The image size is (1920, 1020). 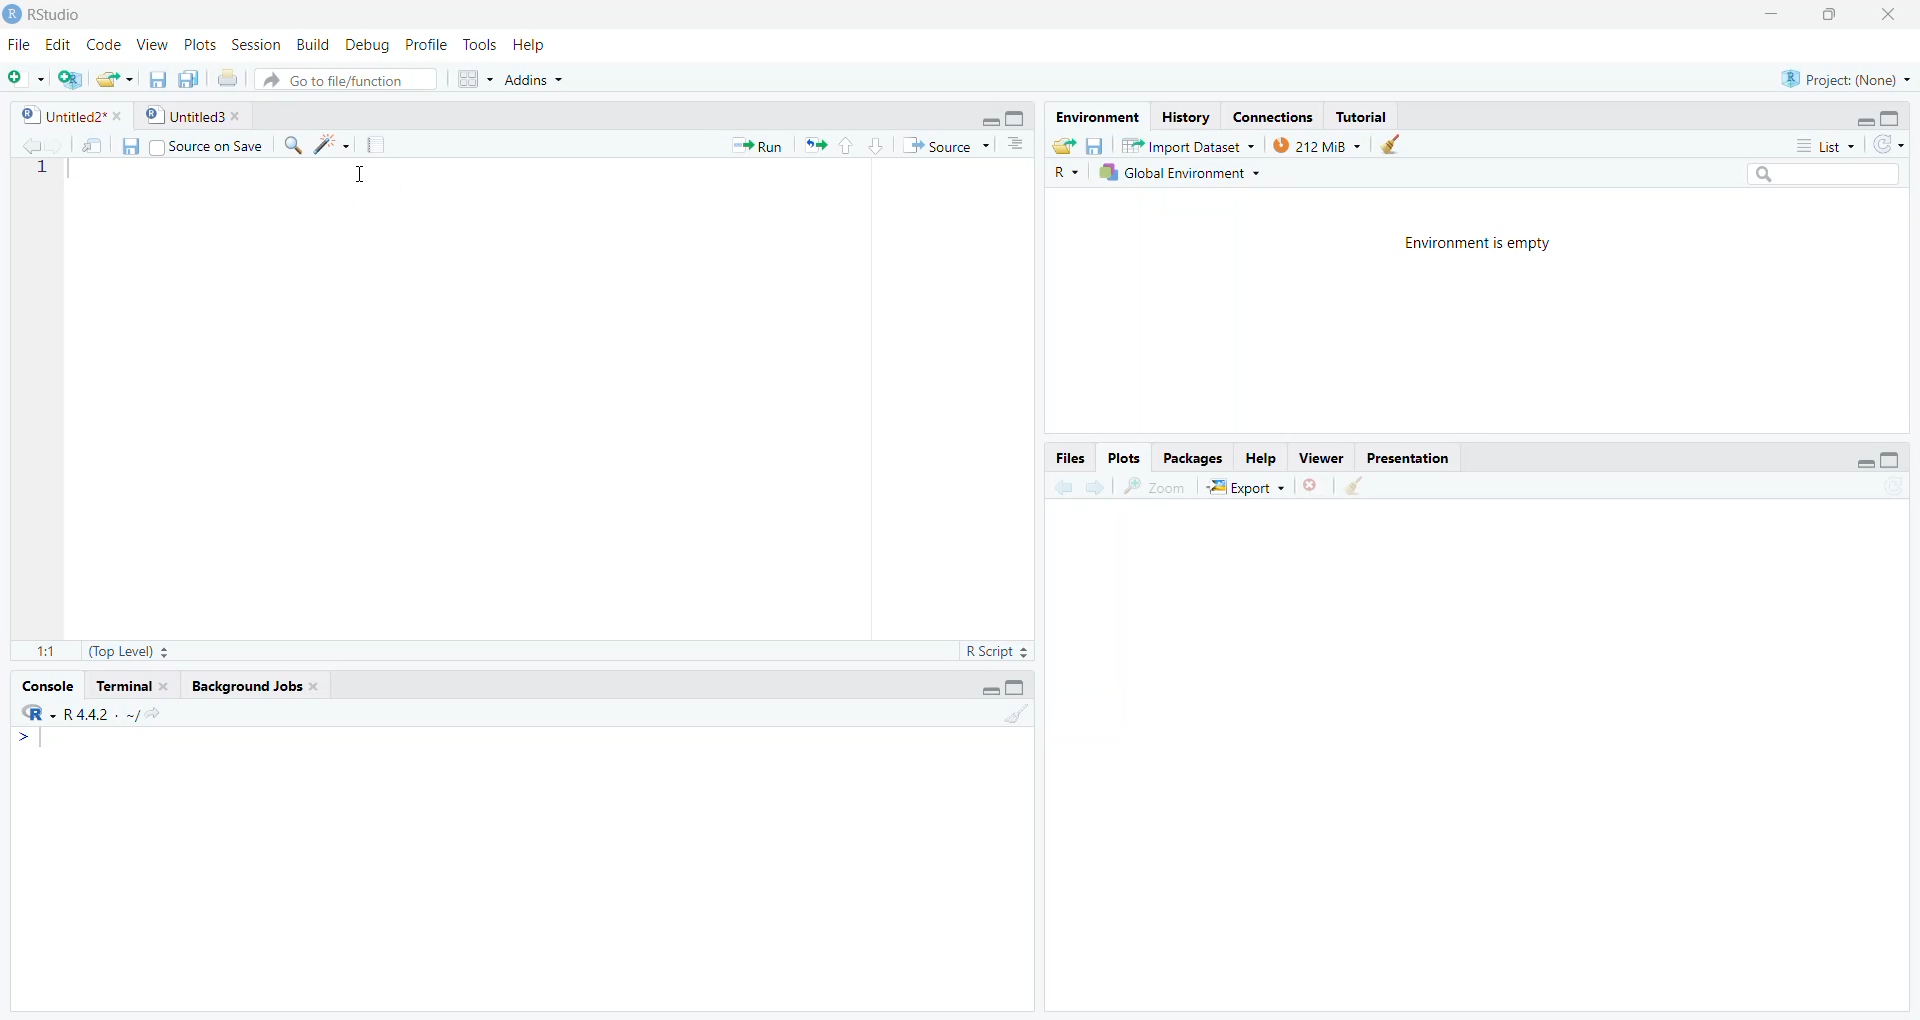 What do you see at coordinates (1056, 455) in the screenshot?
I see `FILES` at bounding box center [1056, 455].